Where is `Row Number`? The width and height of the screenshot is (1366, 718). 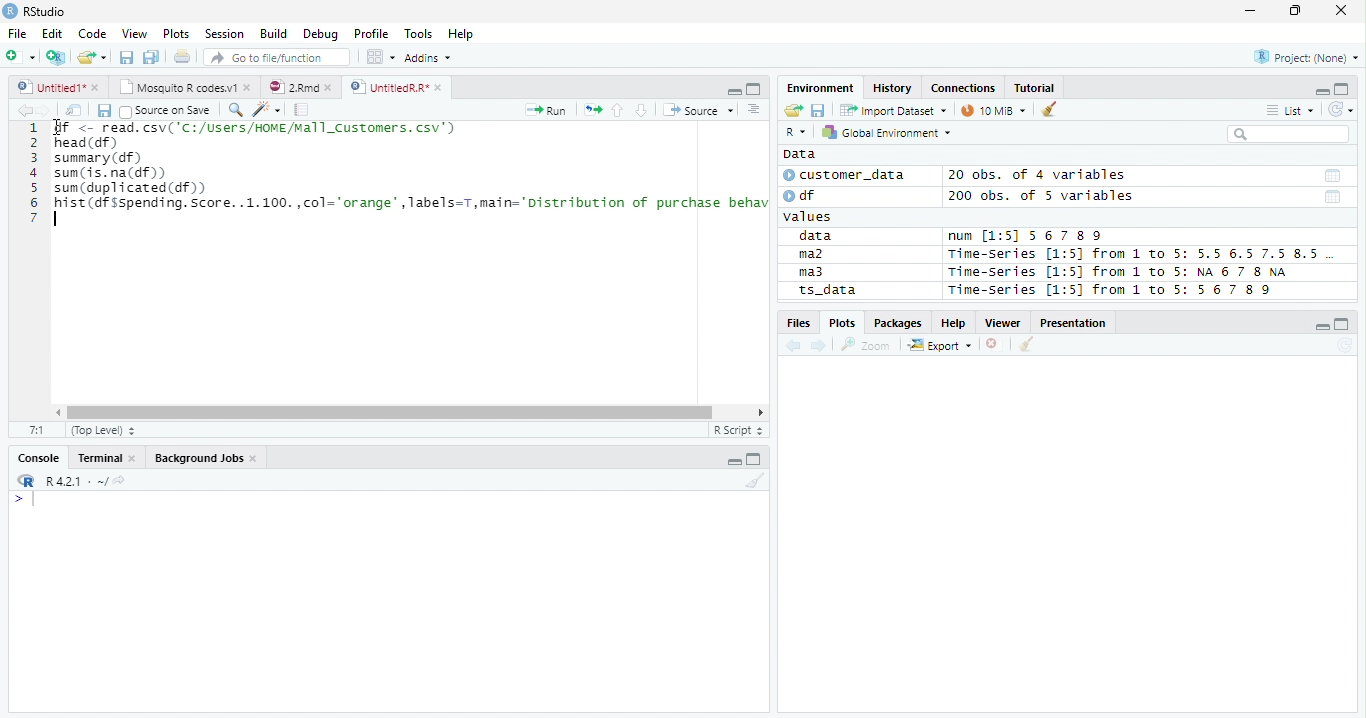 Row Number is located at coordinates (33, 175).